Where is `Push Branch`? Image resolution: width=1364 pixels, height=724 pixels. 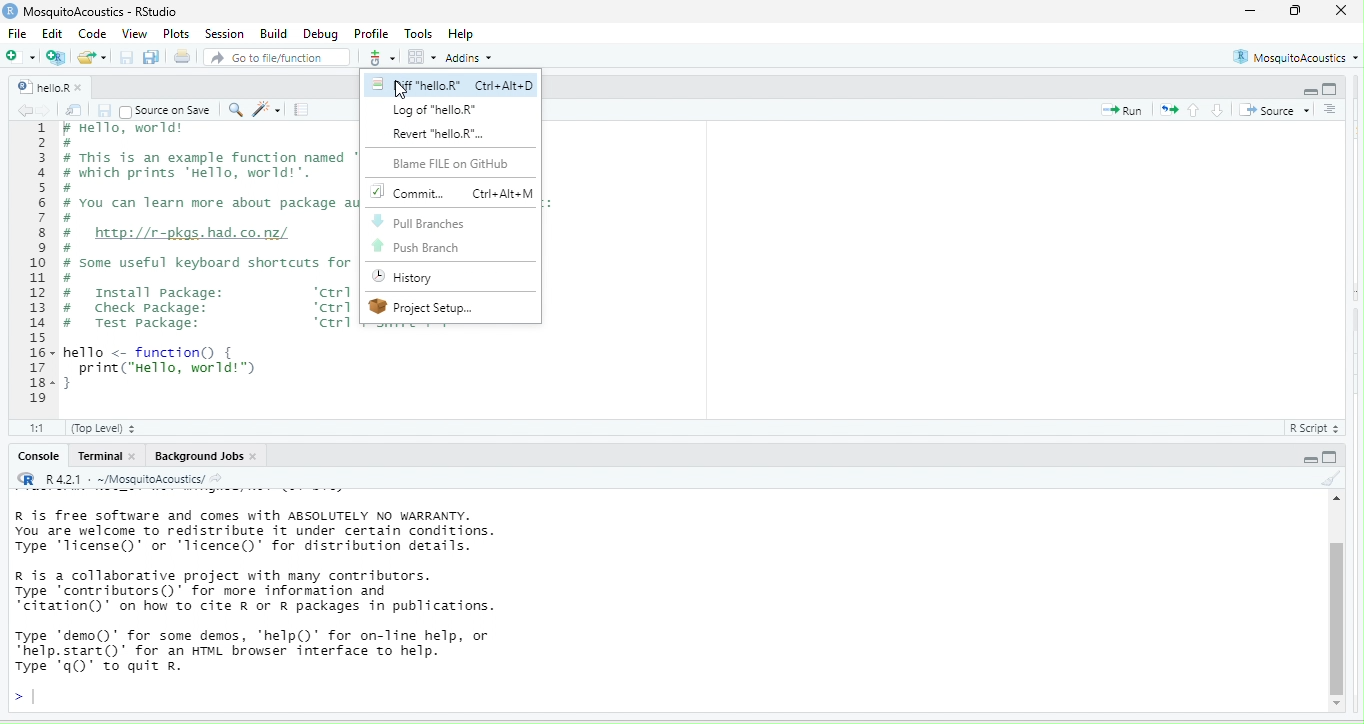
Push Branch is located at coordinates (420, 248).